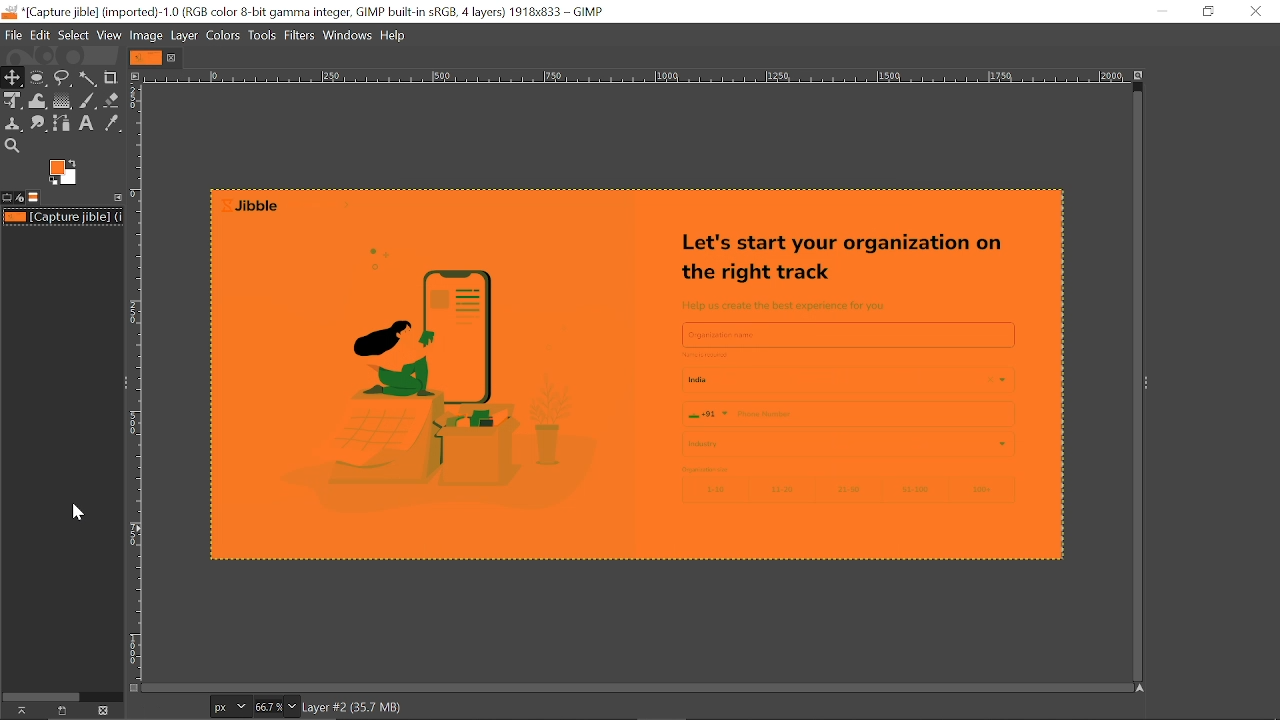 Image resolution: width=1280 pixels, height=720 pixels. What do you see at coordinates (19, 710) in the screenshot?
I see `Raise the image display` at bounding box center [19, 710].